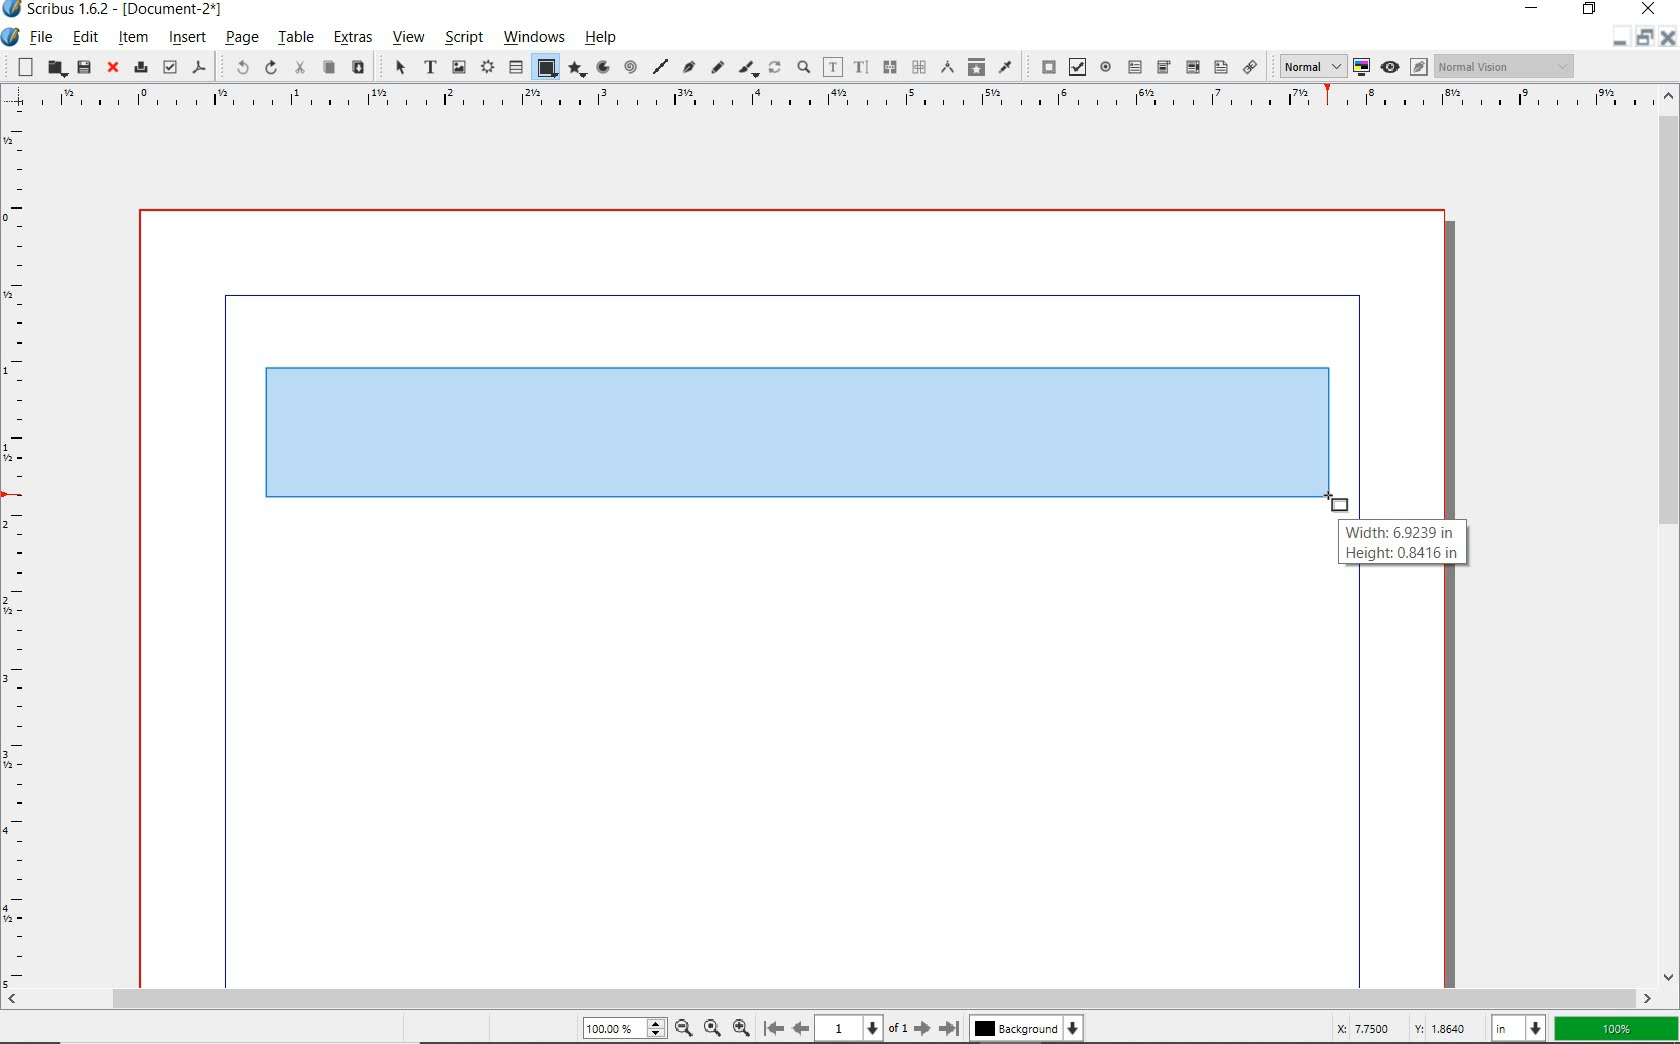 The image size is (1680, 1044). What do you see at coordinates (1648, 10) in the screenshot?
I see `close` at bounding box center [1648, 10].